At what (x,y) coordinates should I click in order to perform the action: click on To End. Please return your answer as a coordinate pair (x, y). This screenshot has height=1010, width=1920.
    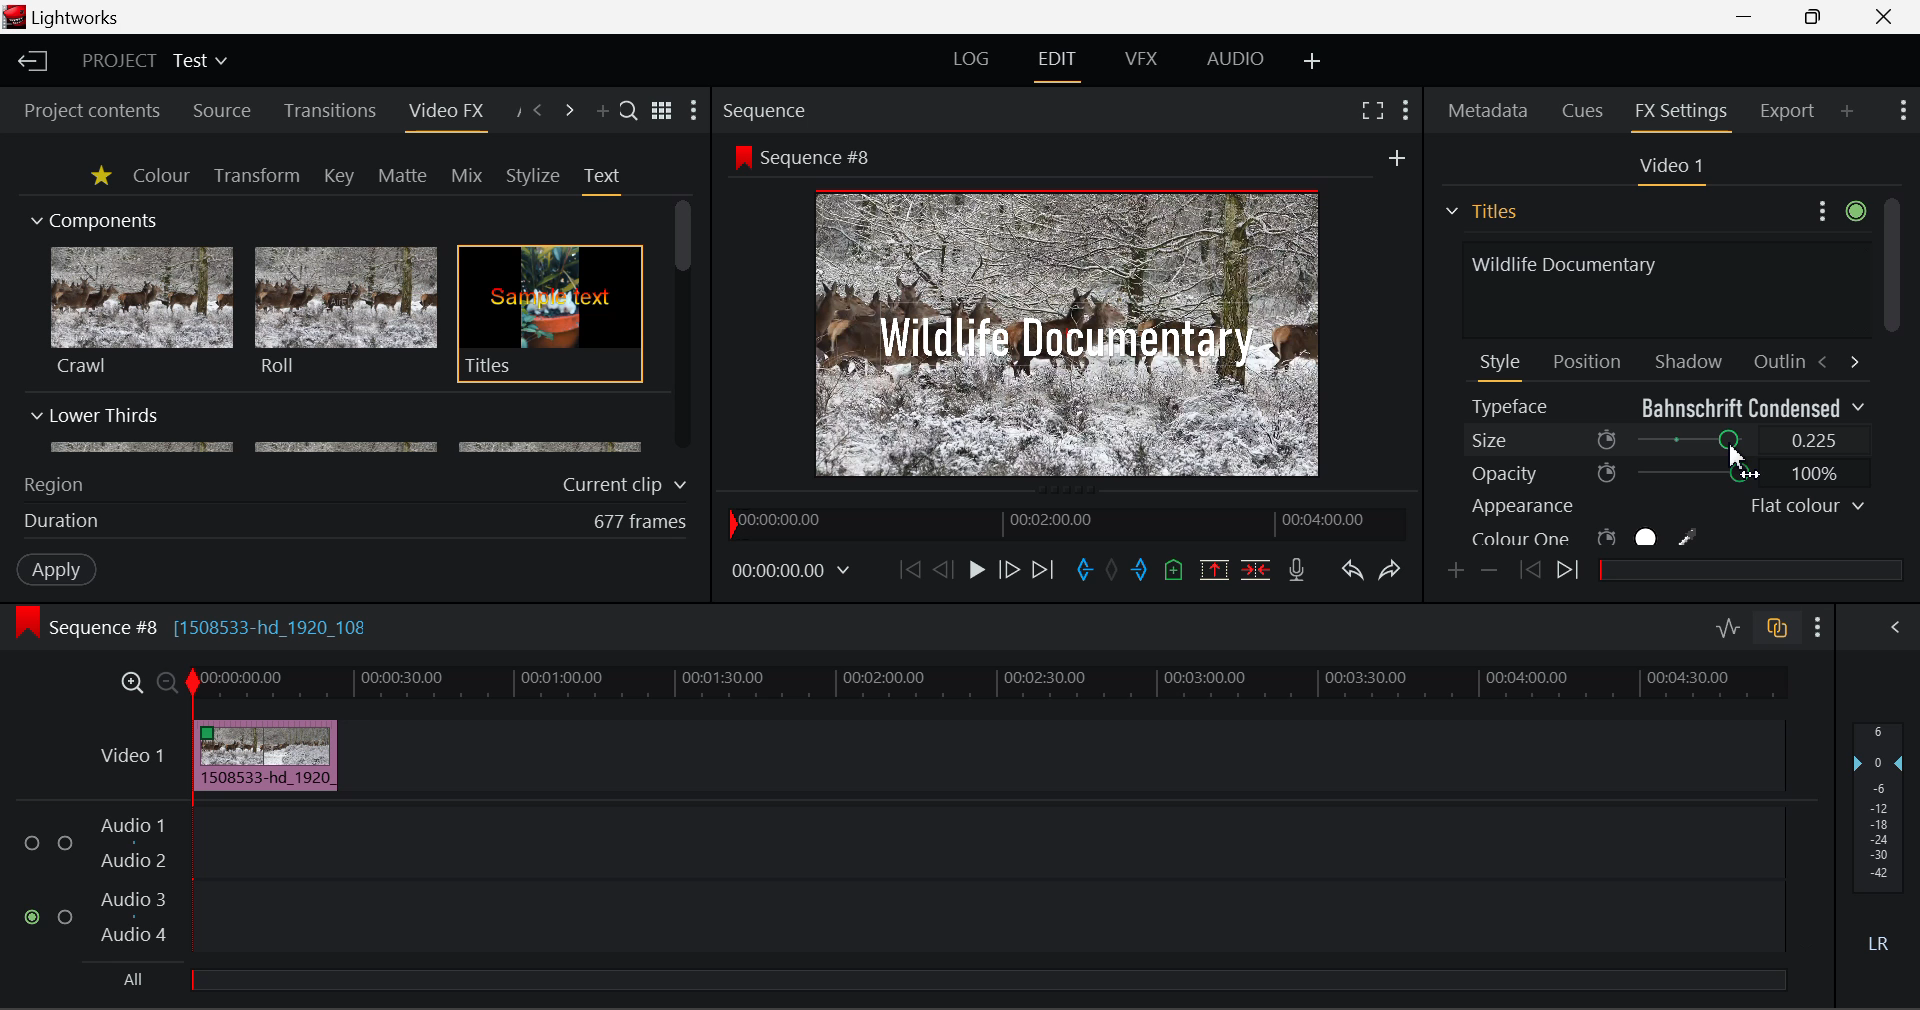
    Looking at the image, I should click on (1044, 573).